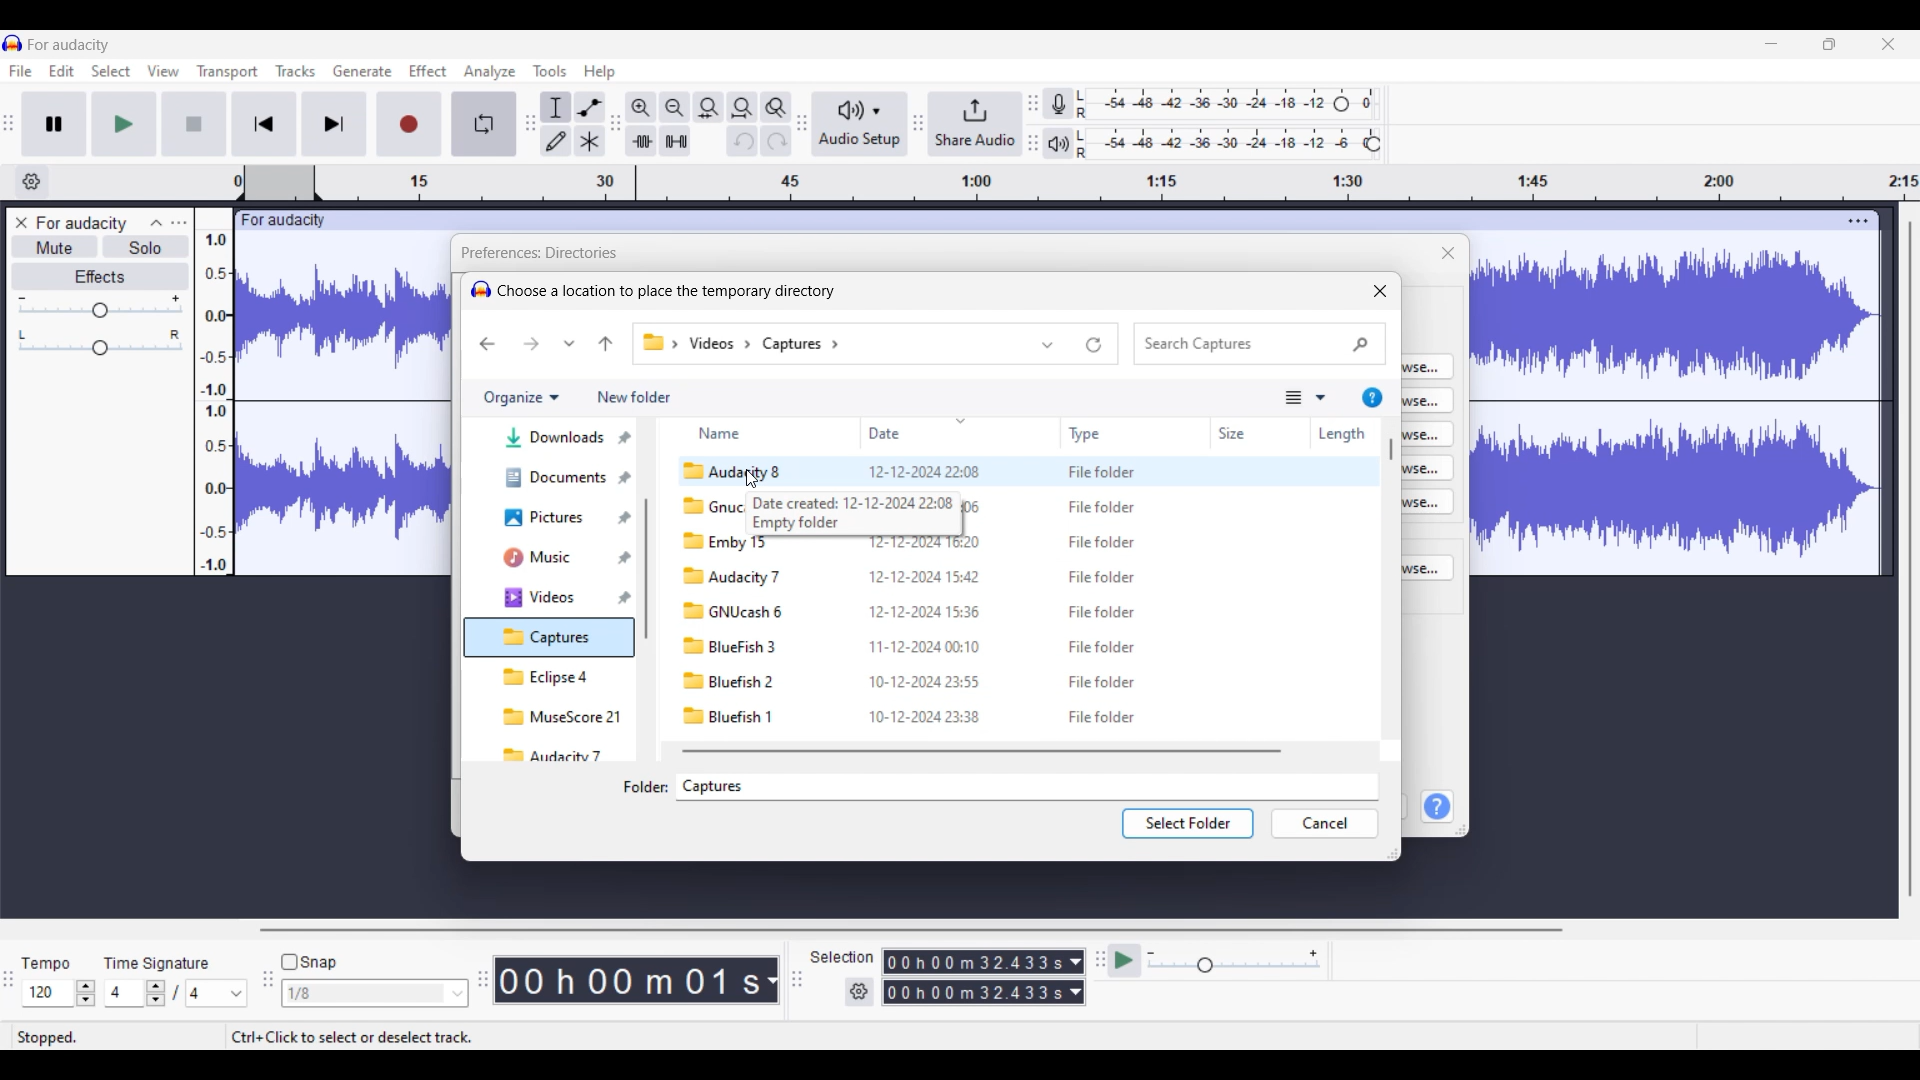  Describe the element at coordinates (81, 224) in the screenshot. I see `Project name` at that location.